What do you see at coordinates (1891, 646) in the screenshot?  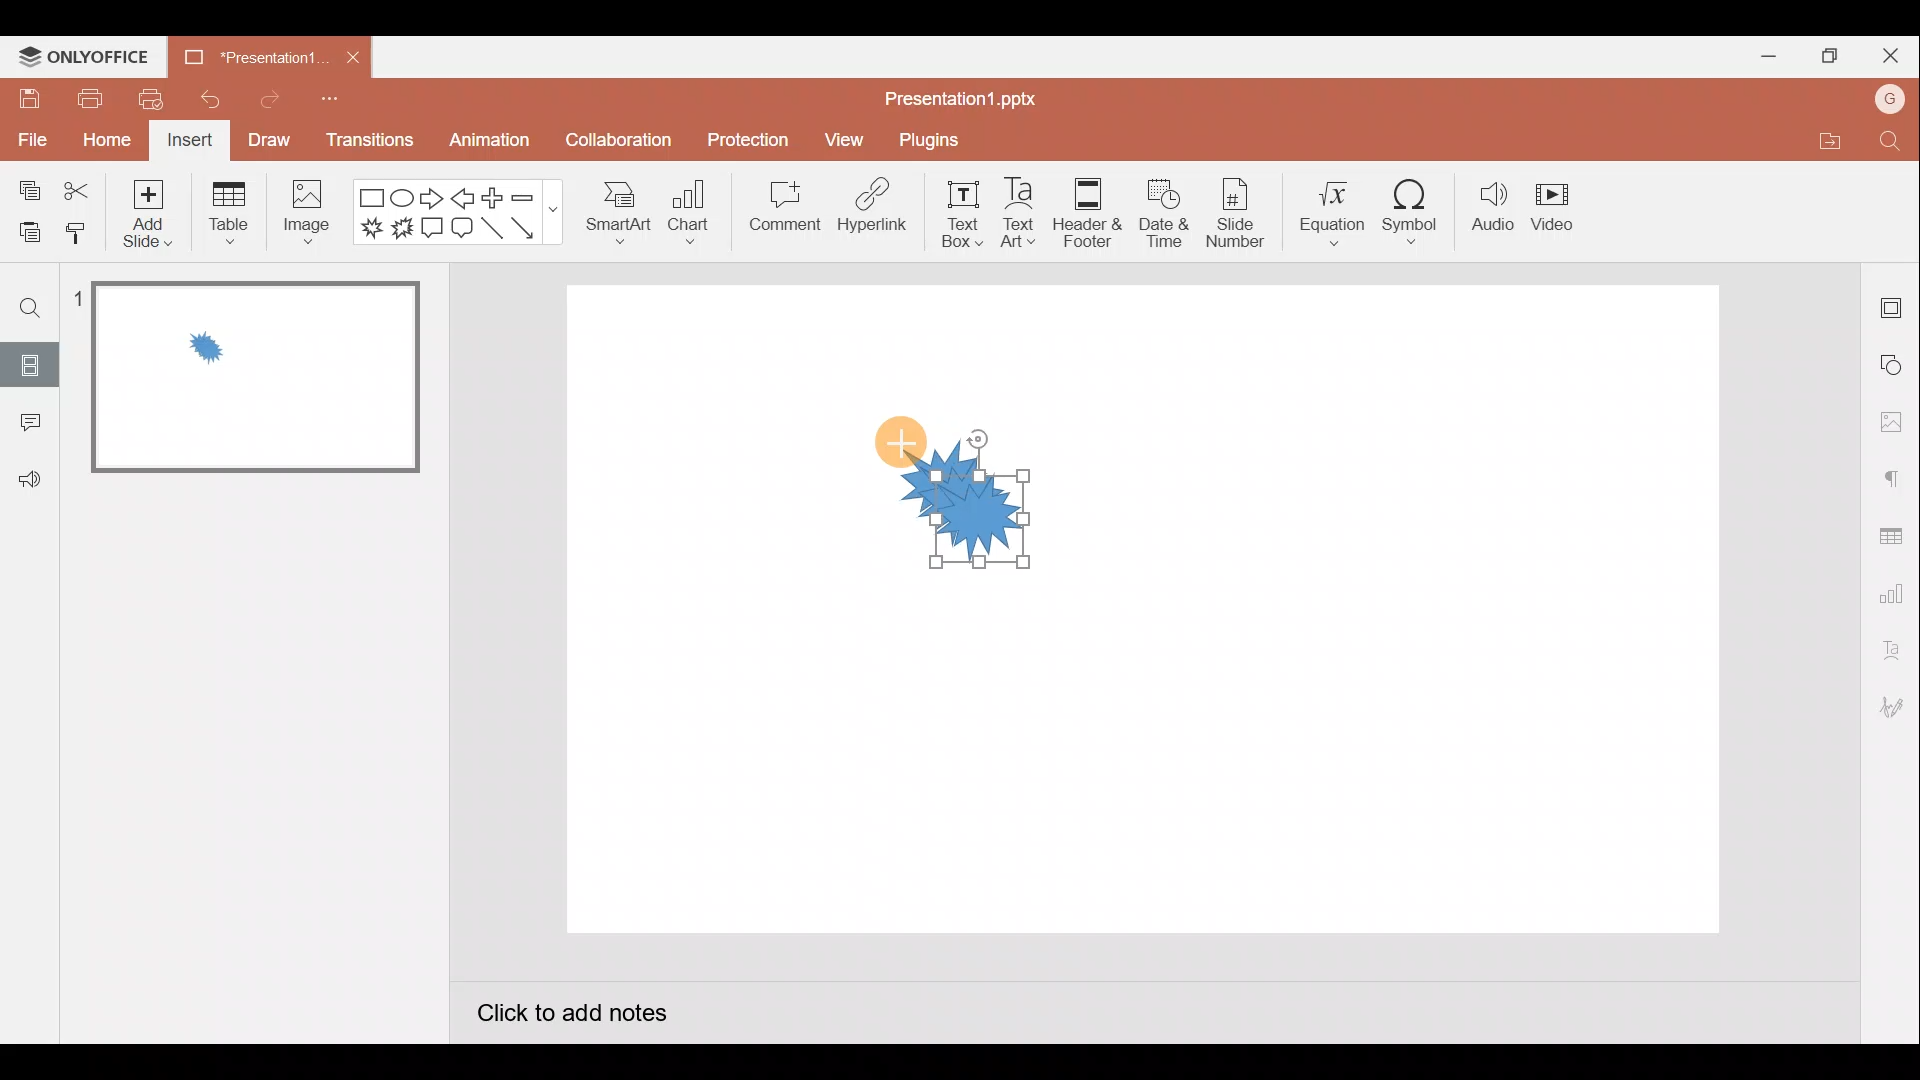 I see `Text Art settings` at bounding box center [1891, 646].